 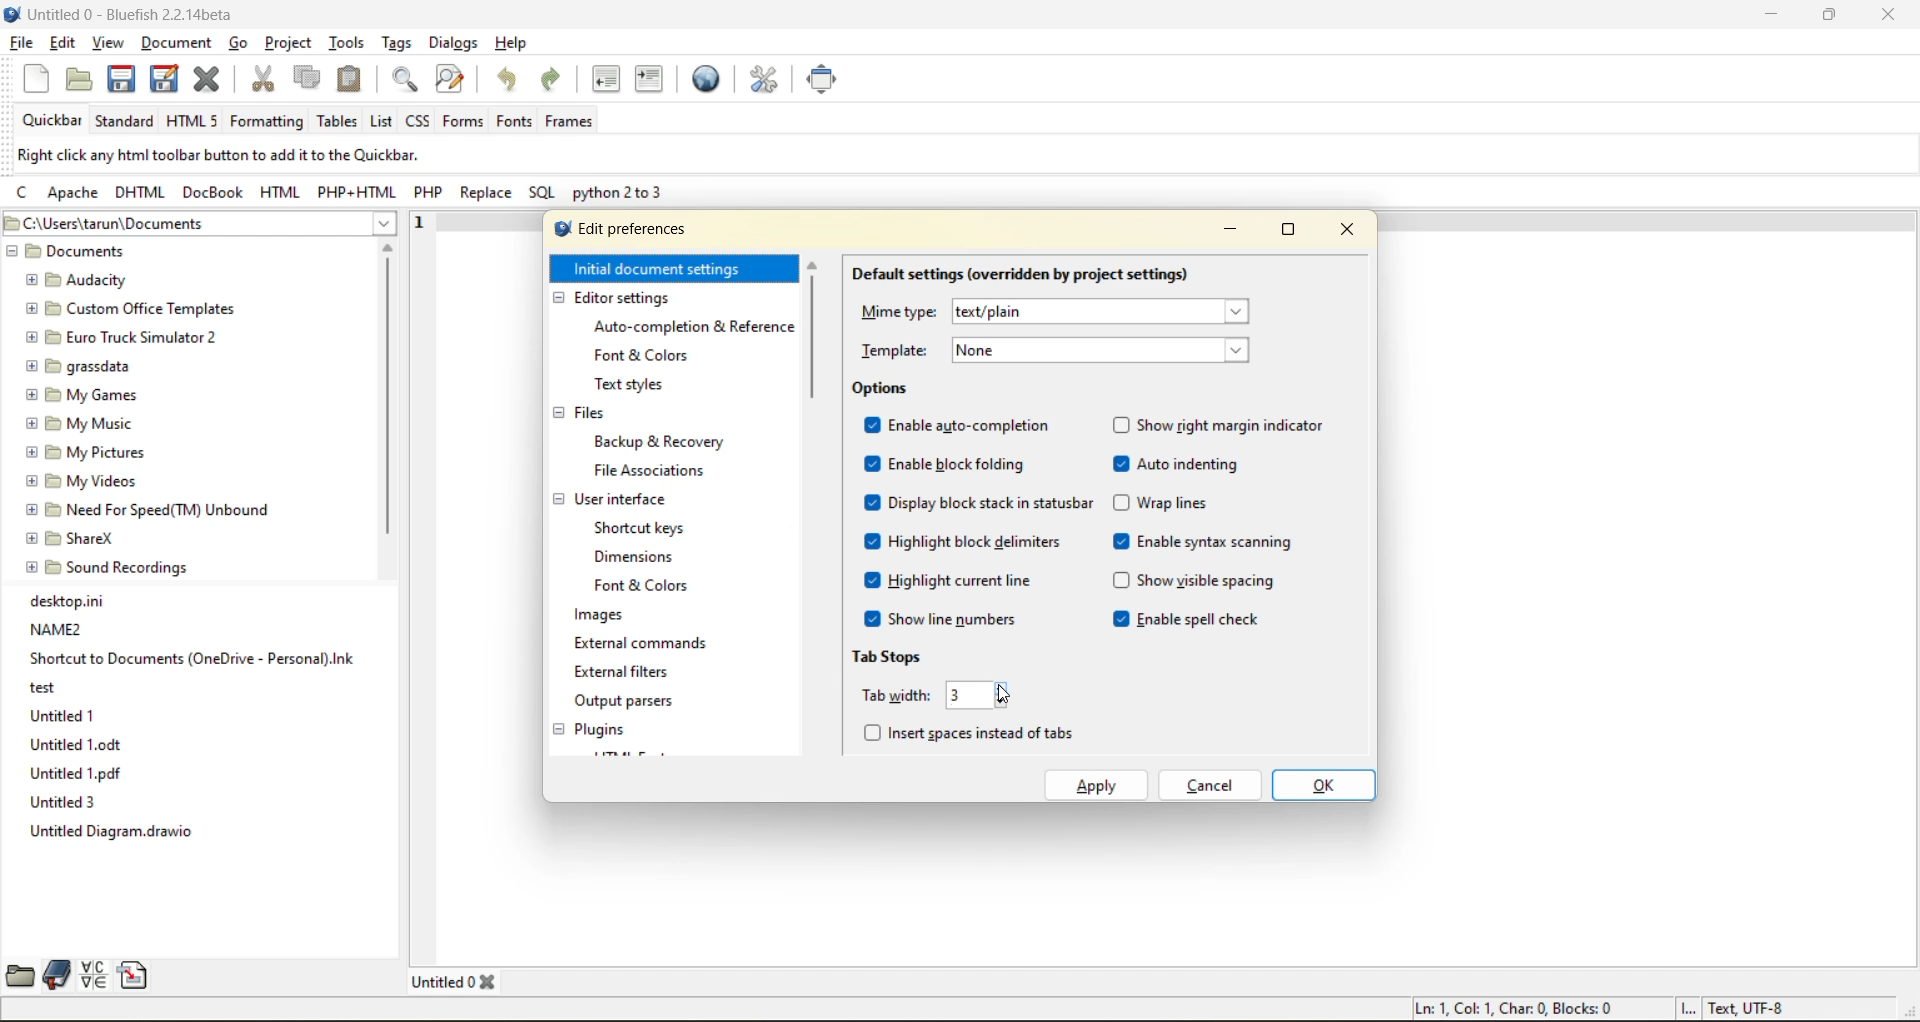 I want to click on minimize, so click(x=1765, y=16).